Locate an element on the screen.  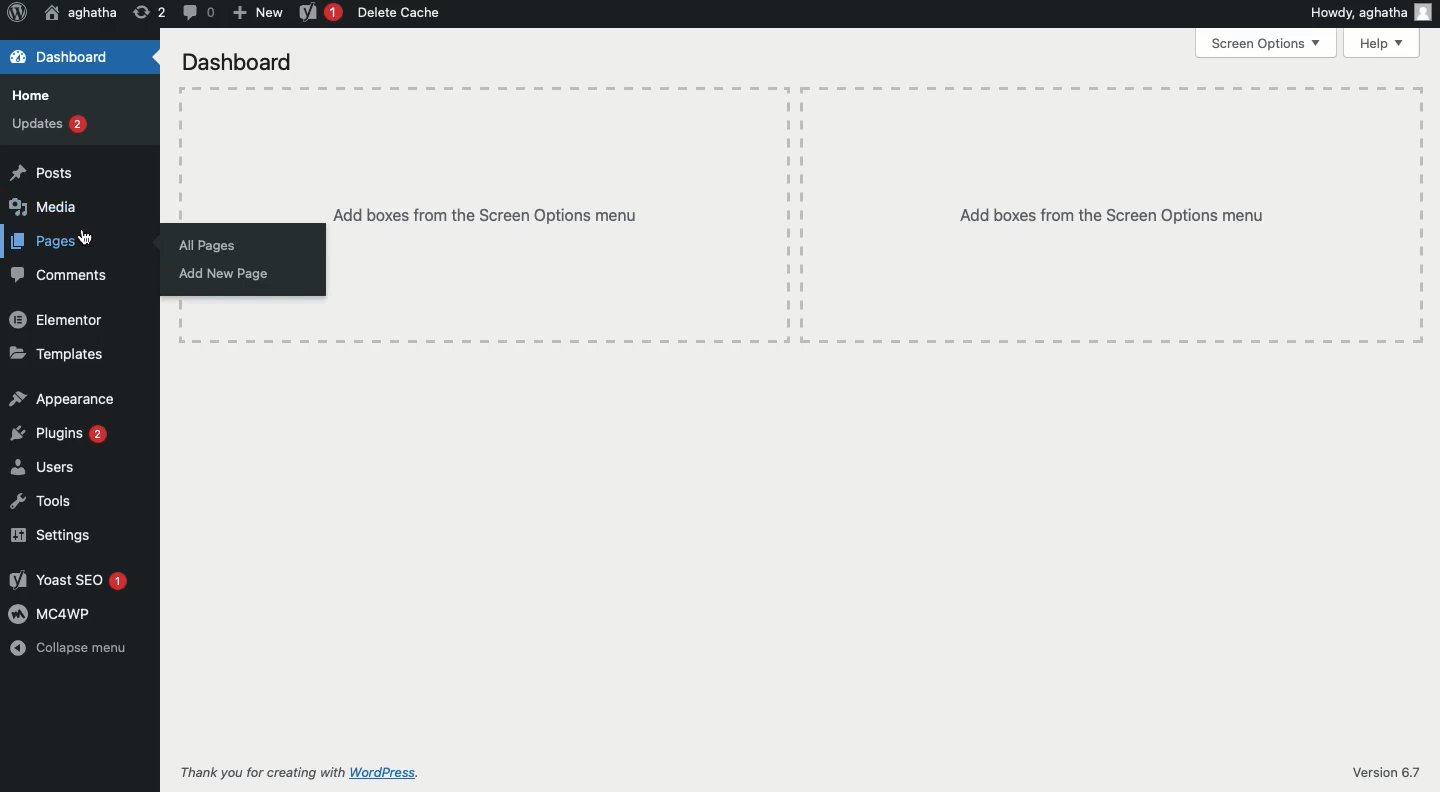
Logo is located at coordinates (17, 13).